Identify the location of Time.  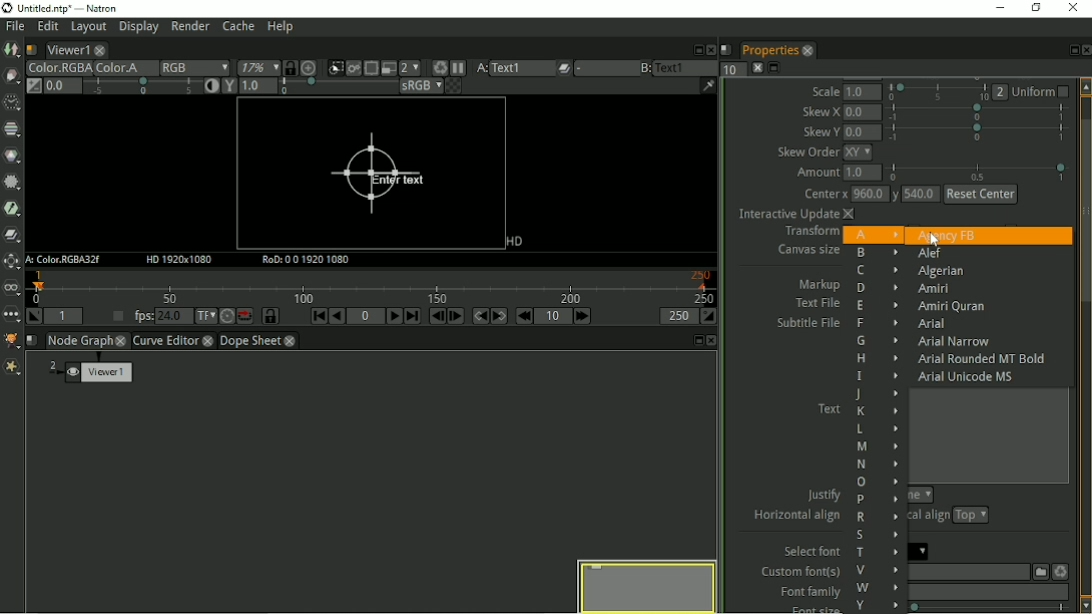
(11, 103).